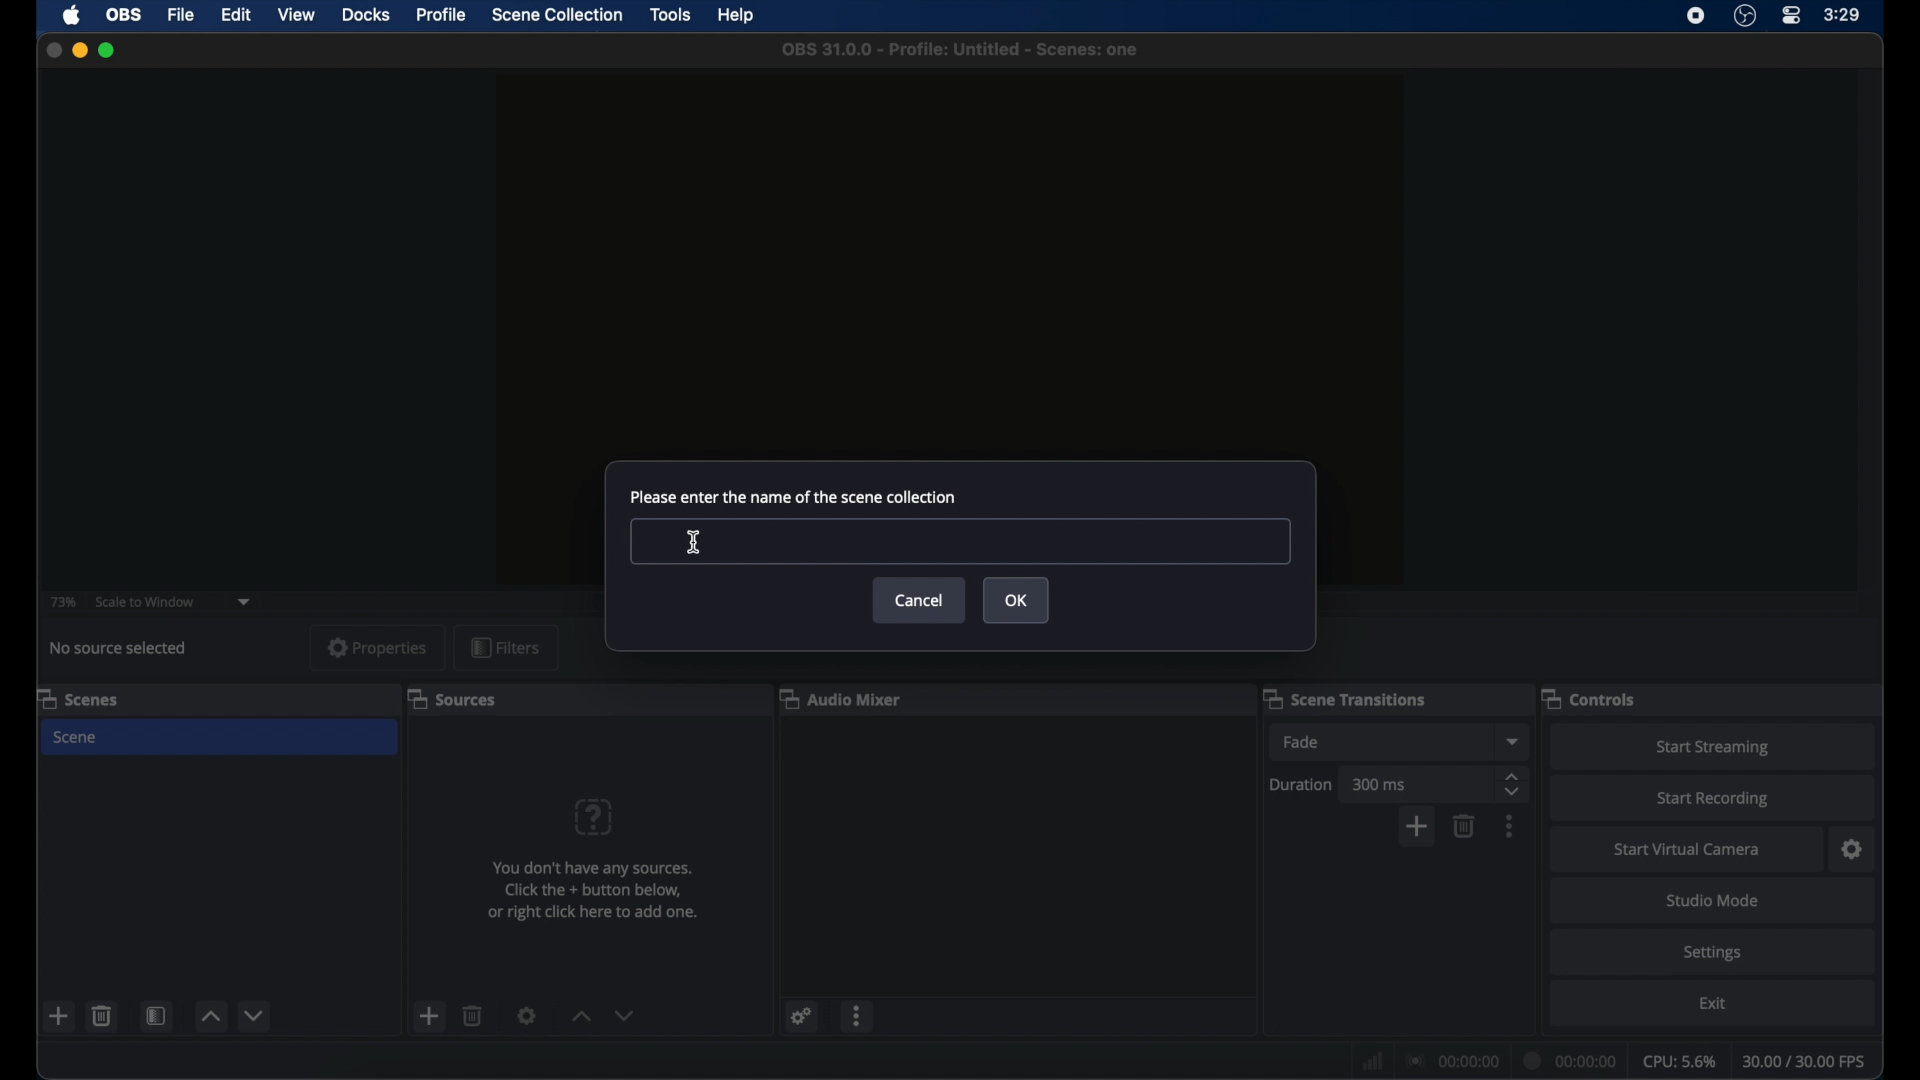 Image resolution: width=1920 pixels, height=1080 pixels. Describe the element at coordinates (209, 1018) in the screenshot. I see `increment` at that location.